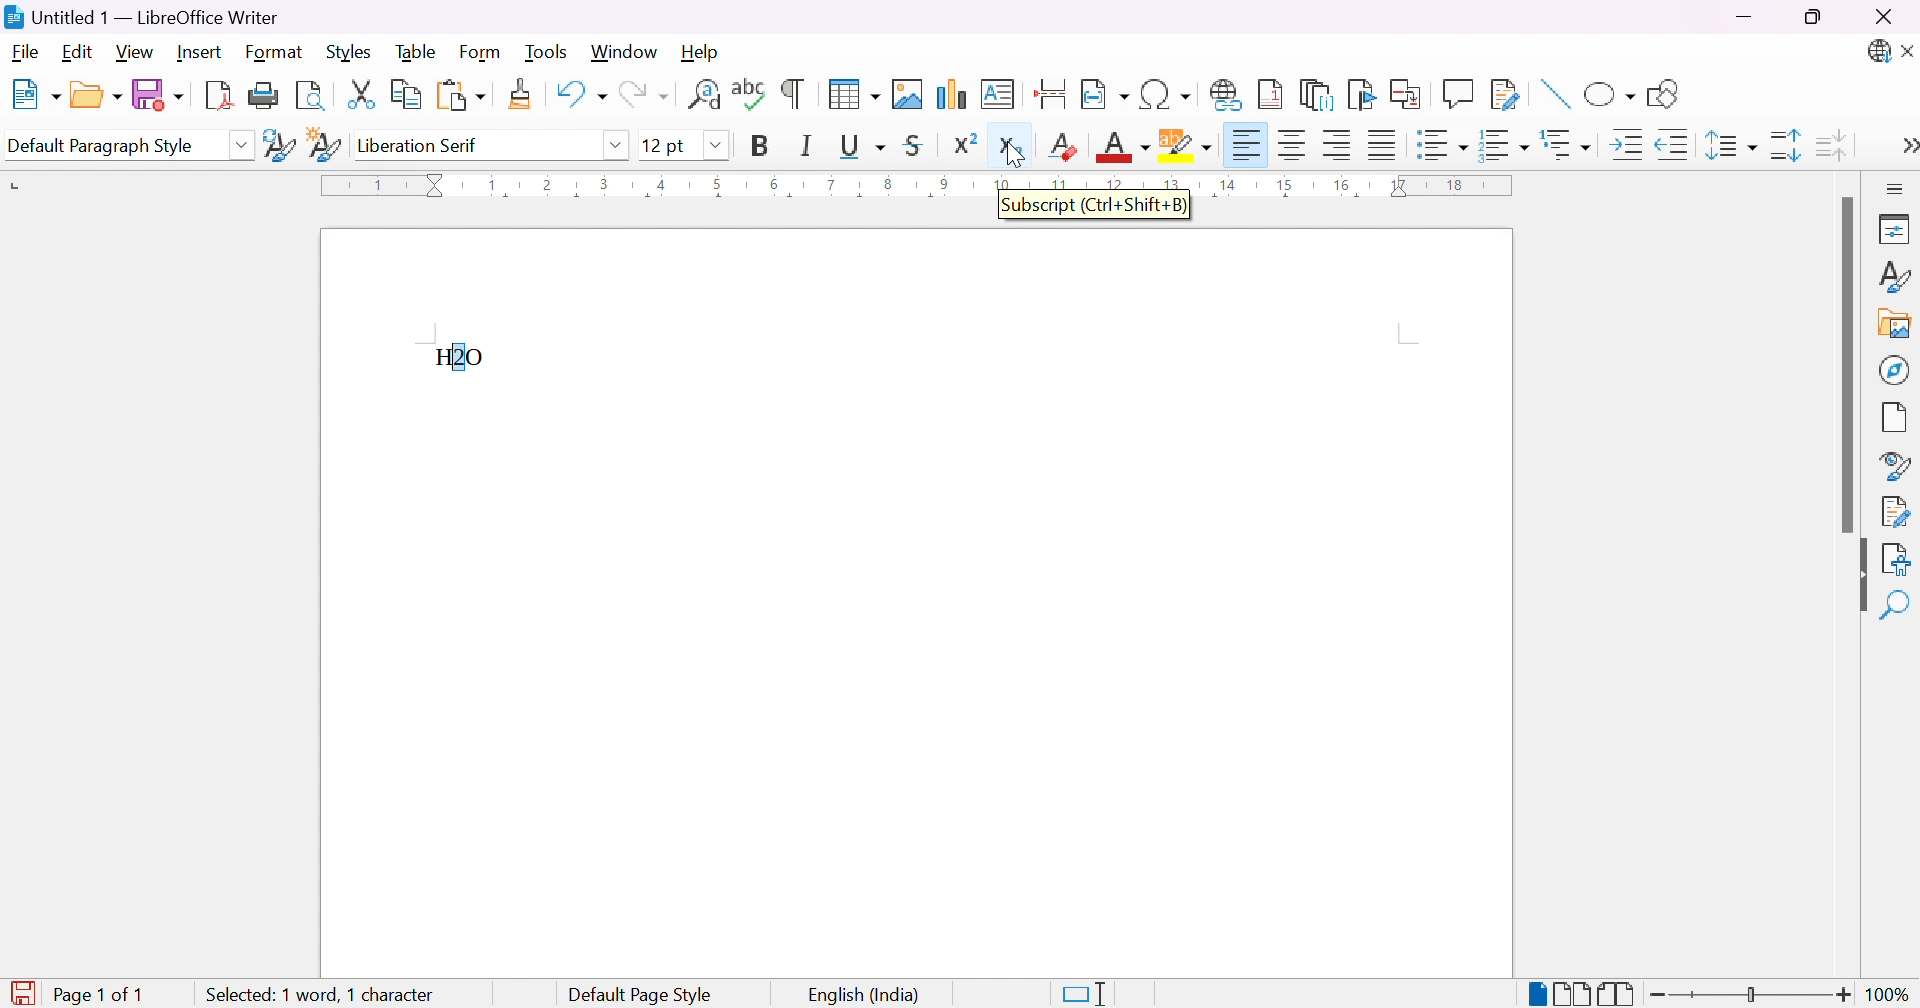 The height and width of the screenshot is (1008, 1920). What do you see at coordinates (1227, 94) in the screenshot?
I see `Insert hyperlink` at bounding box center [1227, 94].